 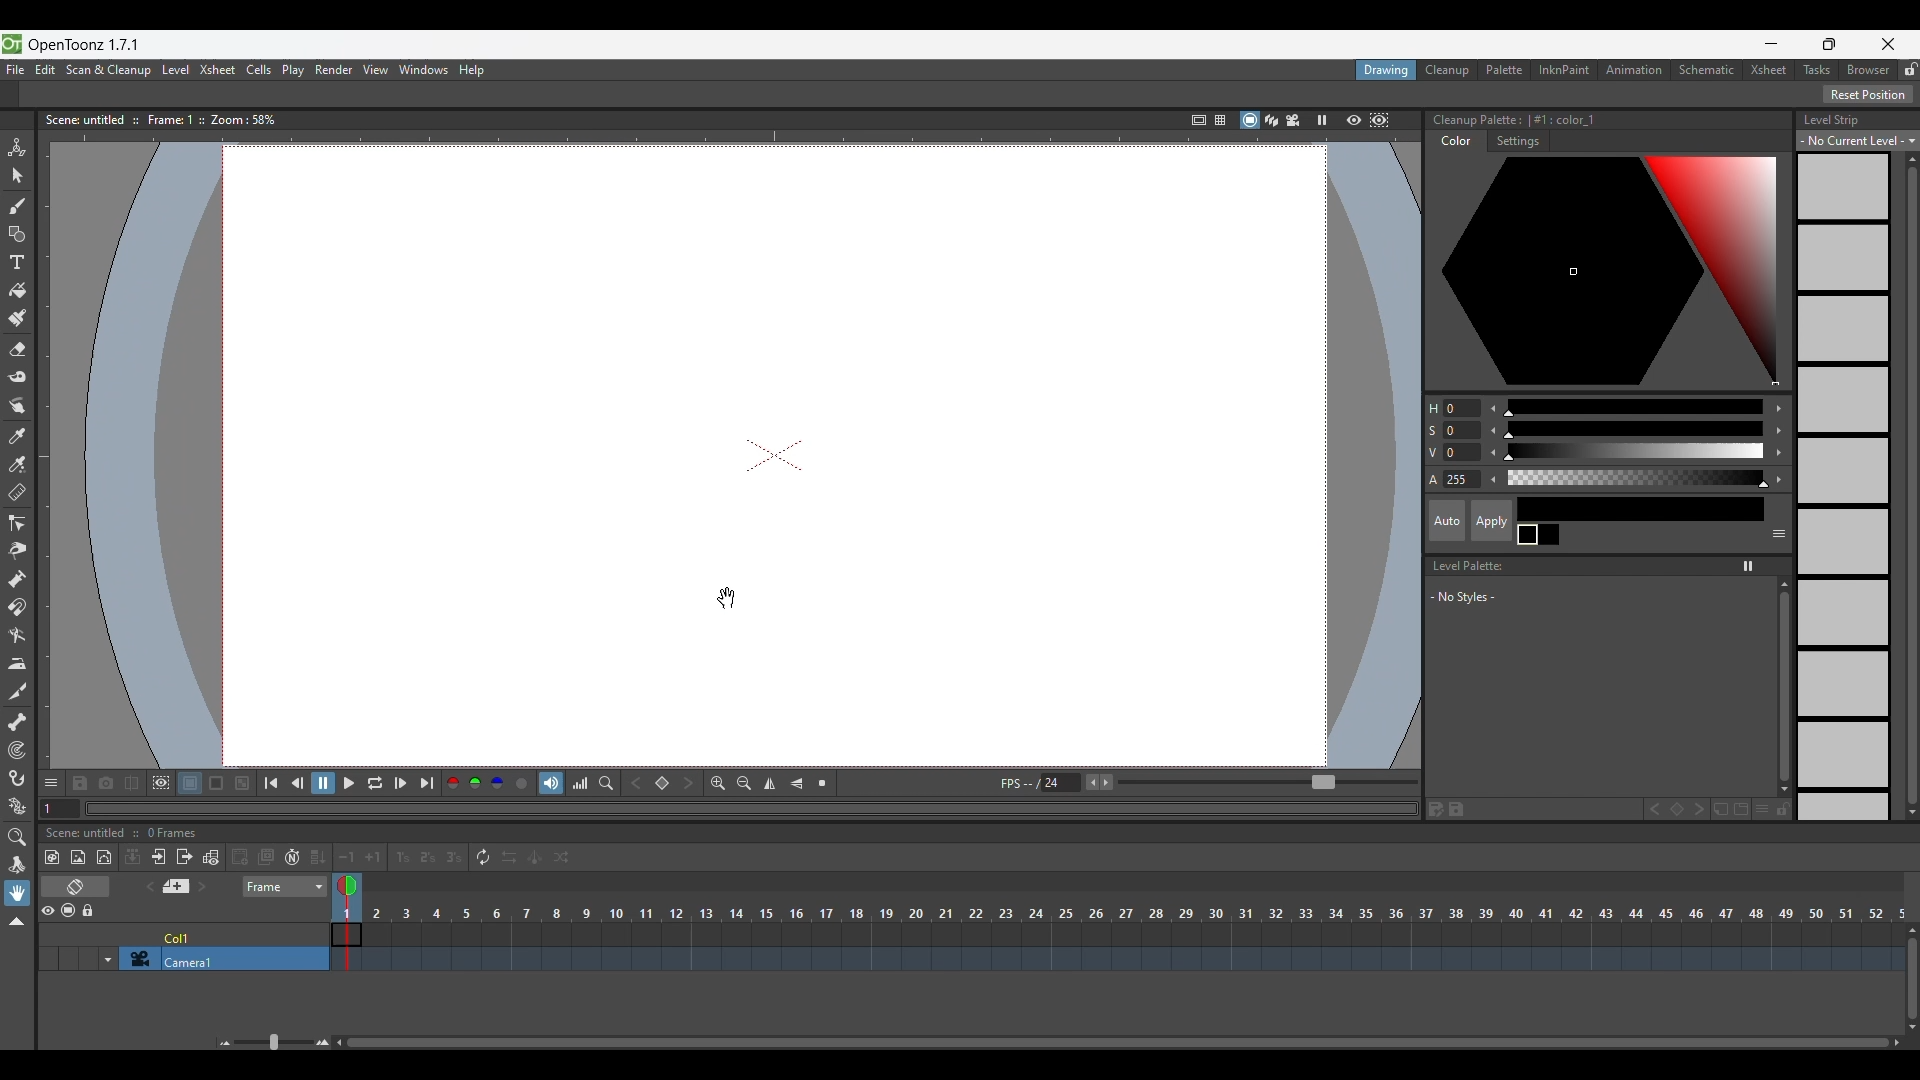 I want to click on Tasks, so click(x=1817, y=70).